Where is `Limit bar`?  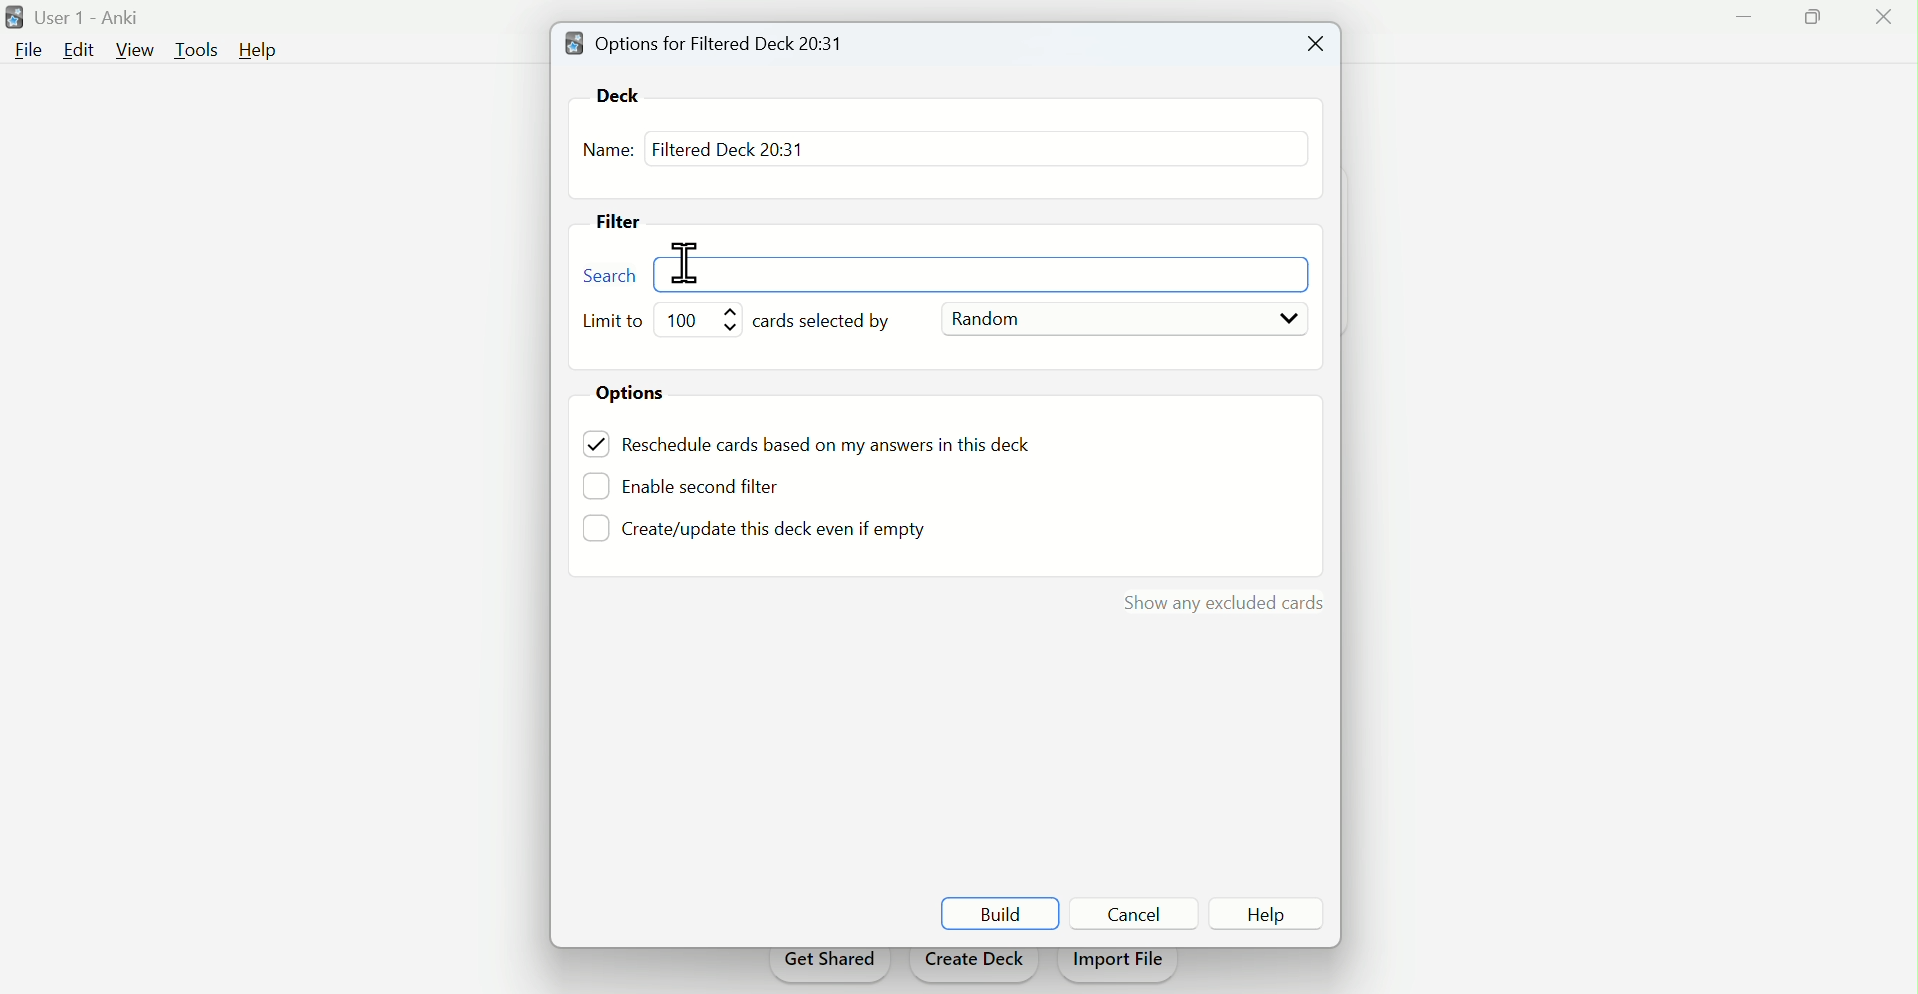 Limit bar is located at coordinates (703, 319).